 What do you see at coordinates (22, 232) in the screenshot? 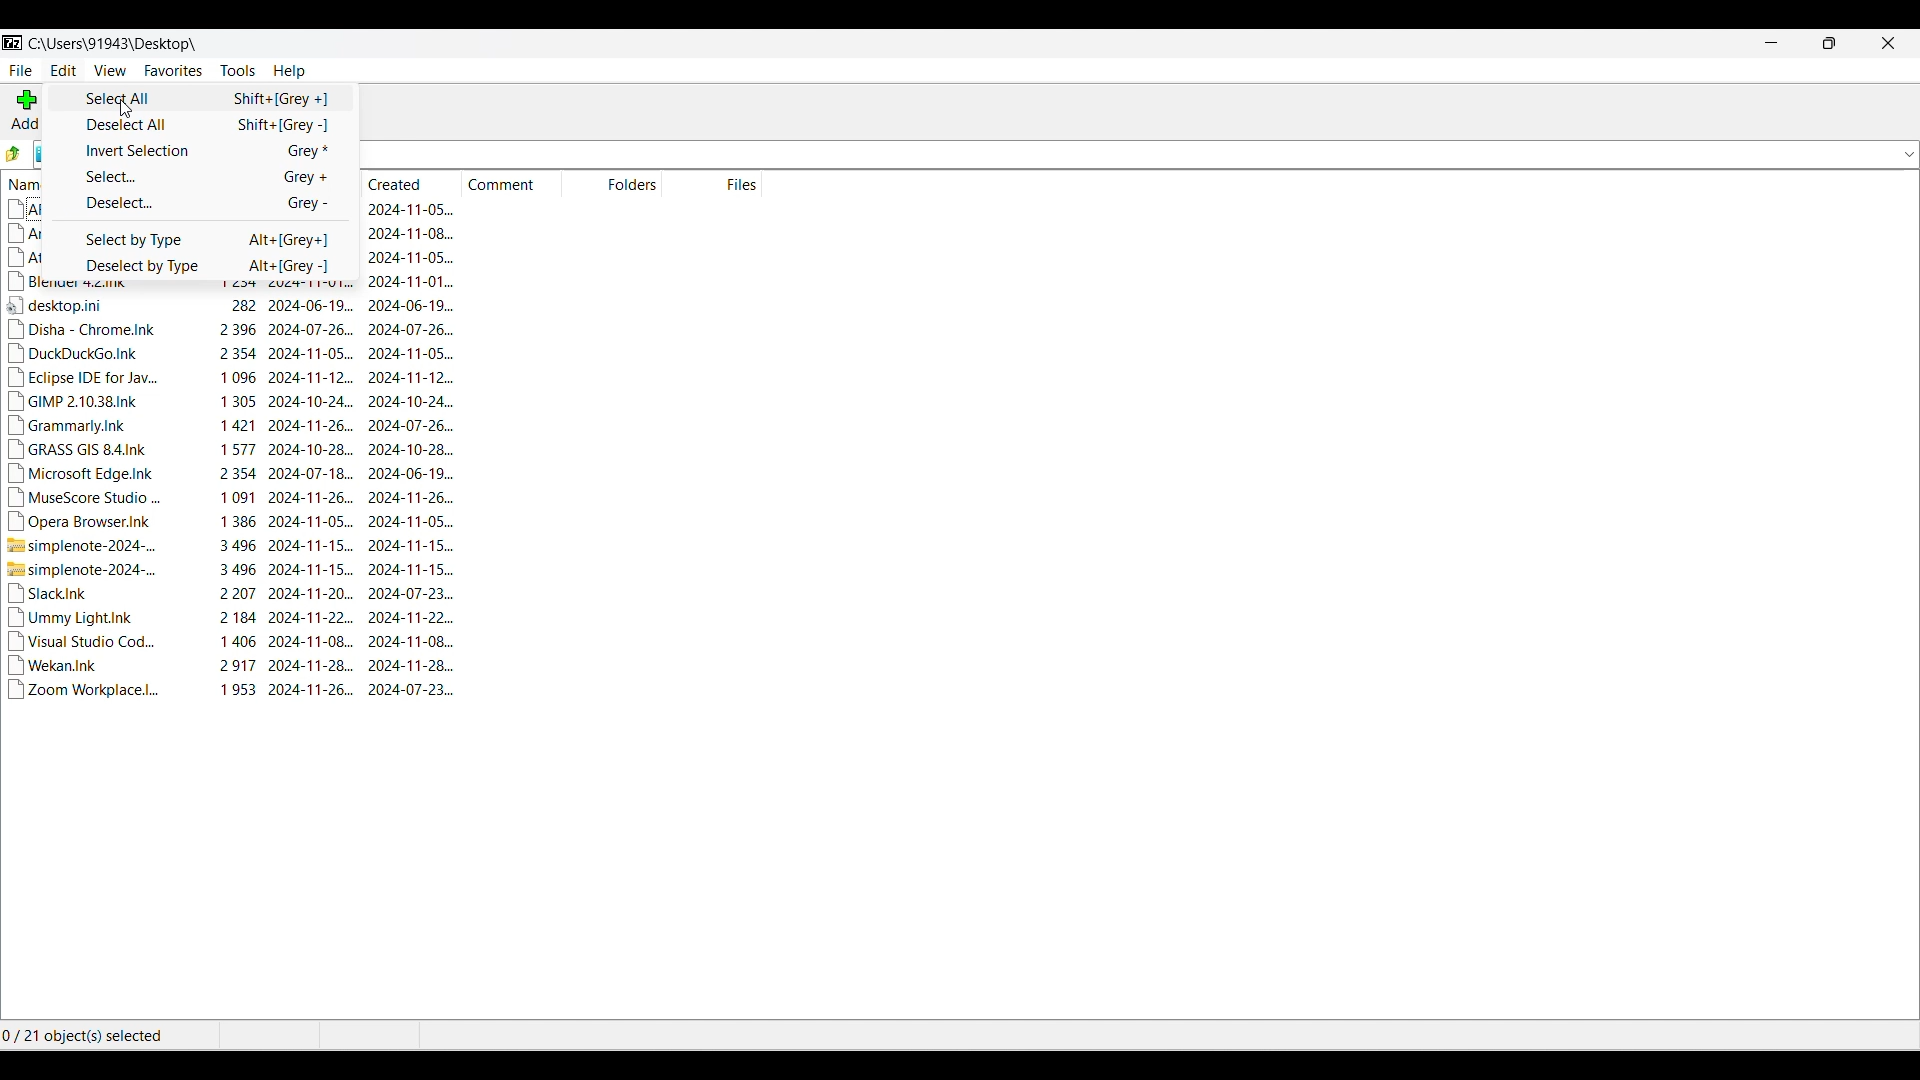
I see `data` at bounding box center [22, 232].